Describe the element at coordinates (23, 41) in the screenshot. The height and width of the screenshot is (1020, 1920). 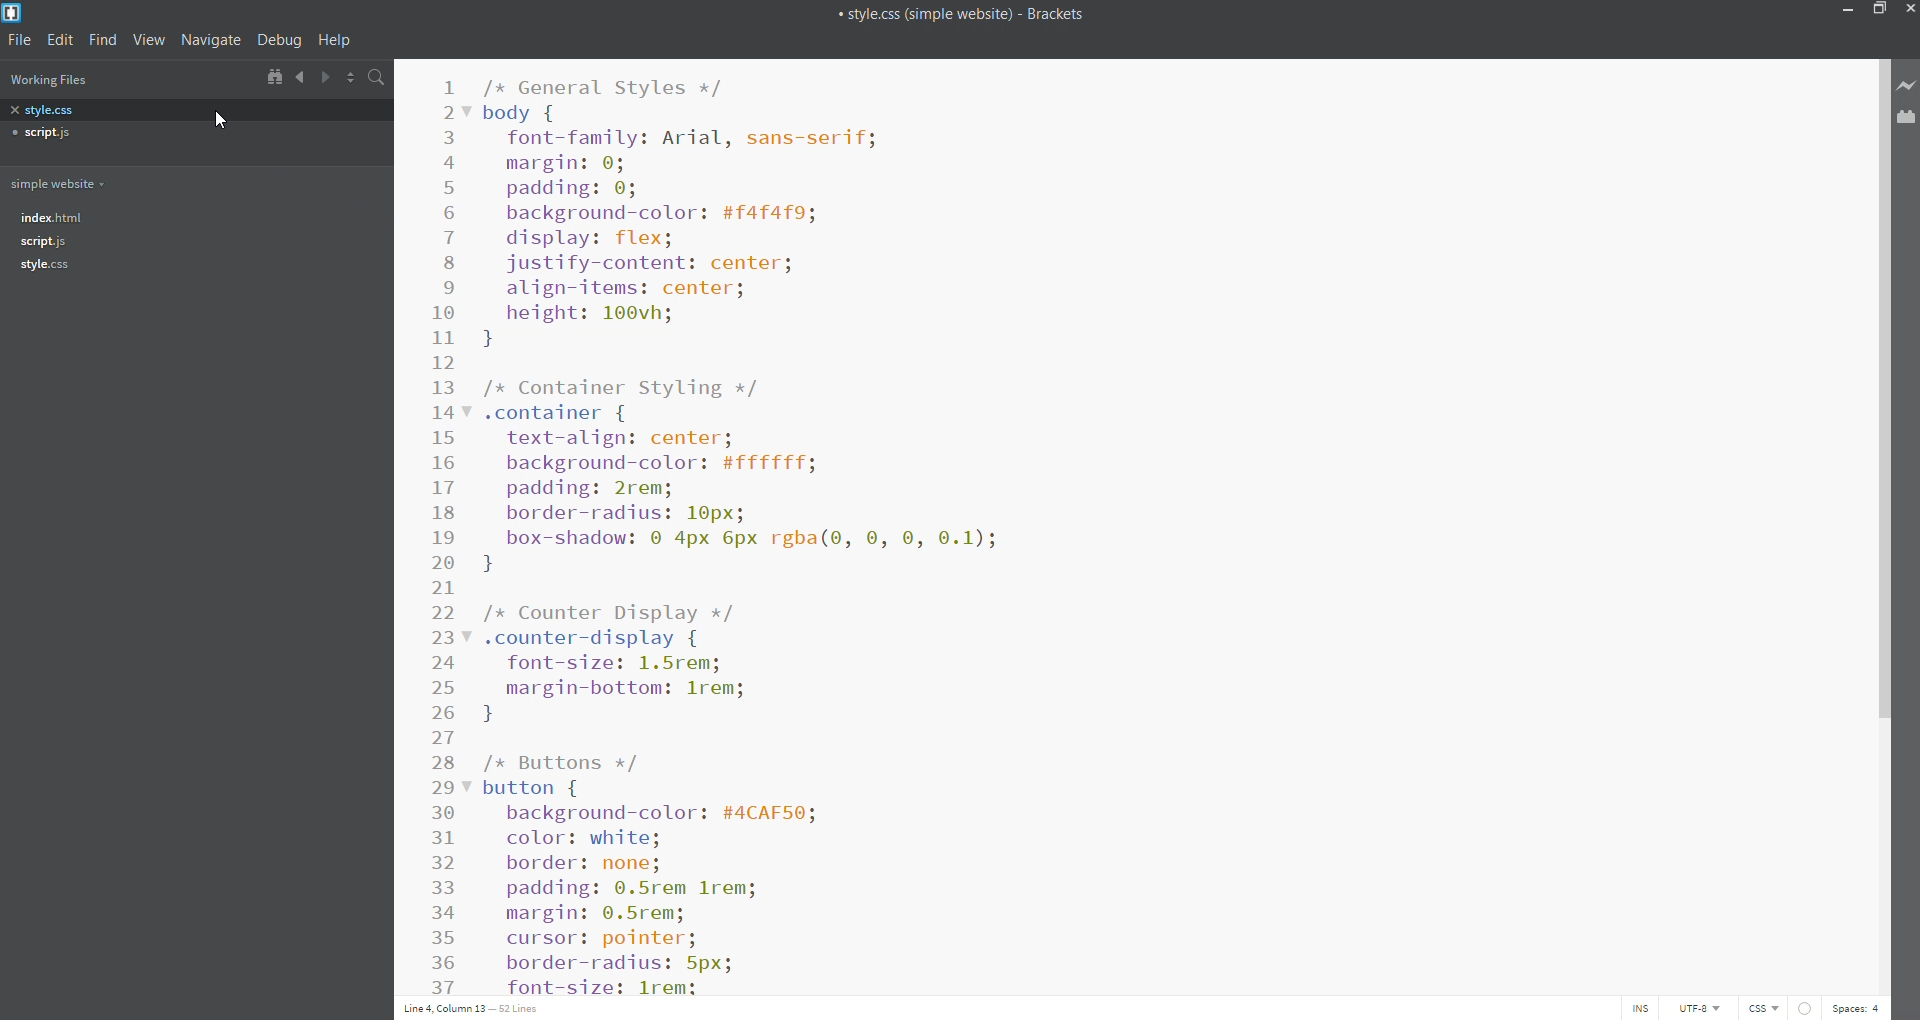
I see `file` at that location.